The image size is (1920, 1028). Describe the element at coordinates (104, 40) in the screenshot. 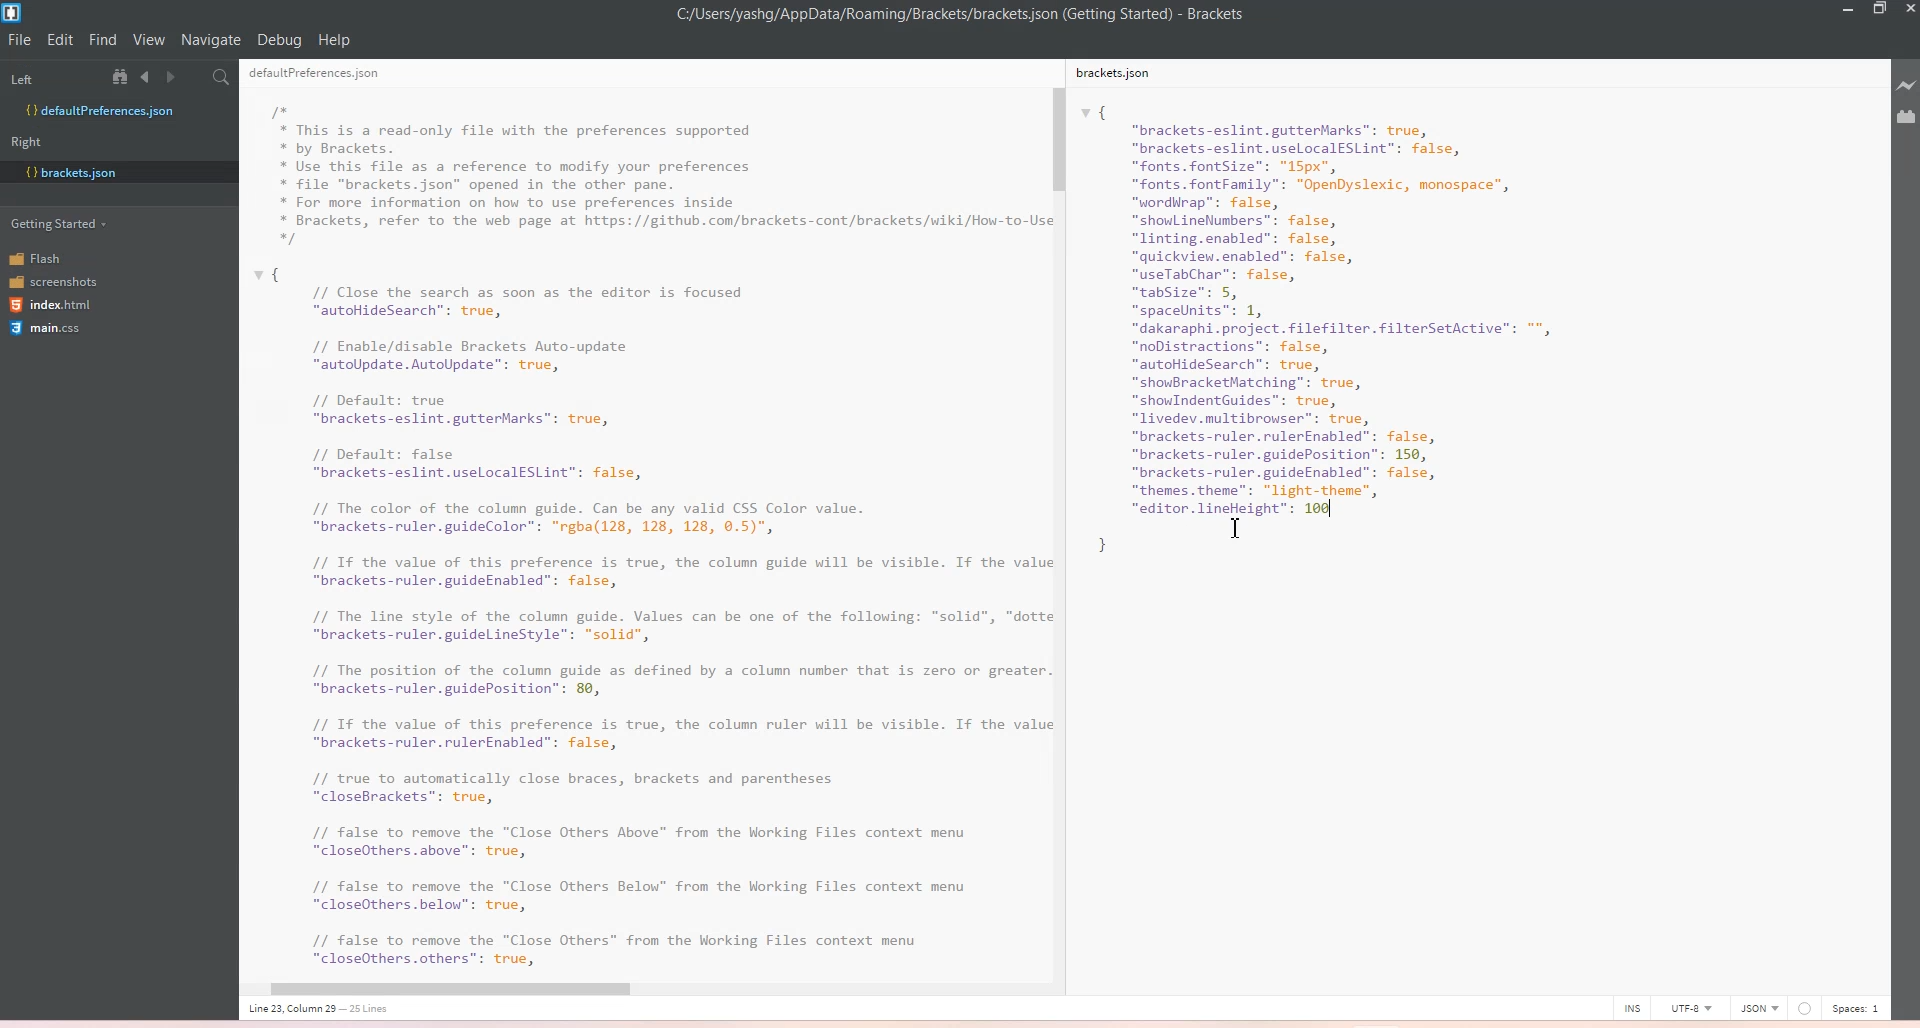

I see `Find` at that location.